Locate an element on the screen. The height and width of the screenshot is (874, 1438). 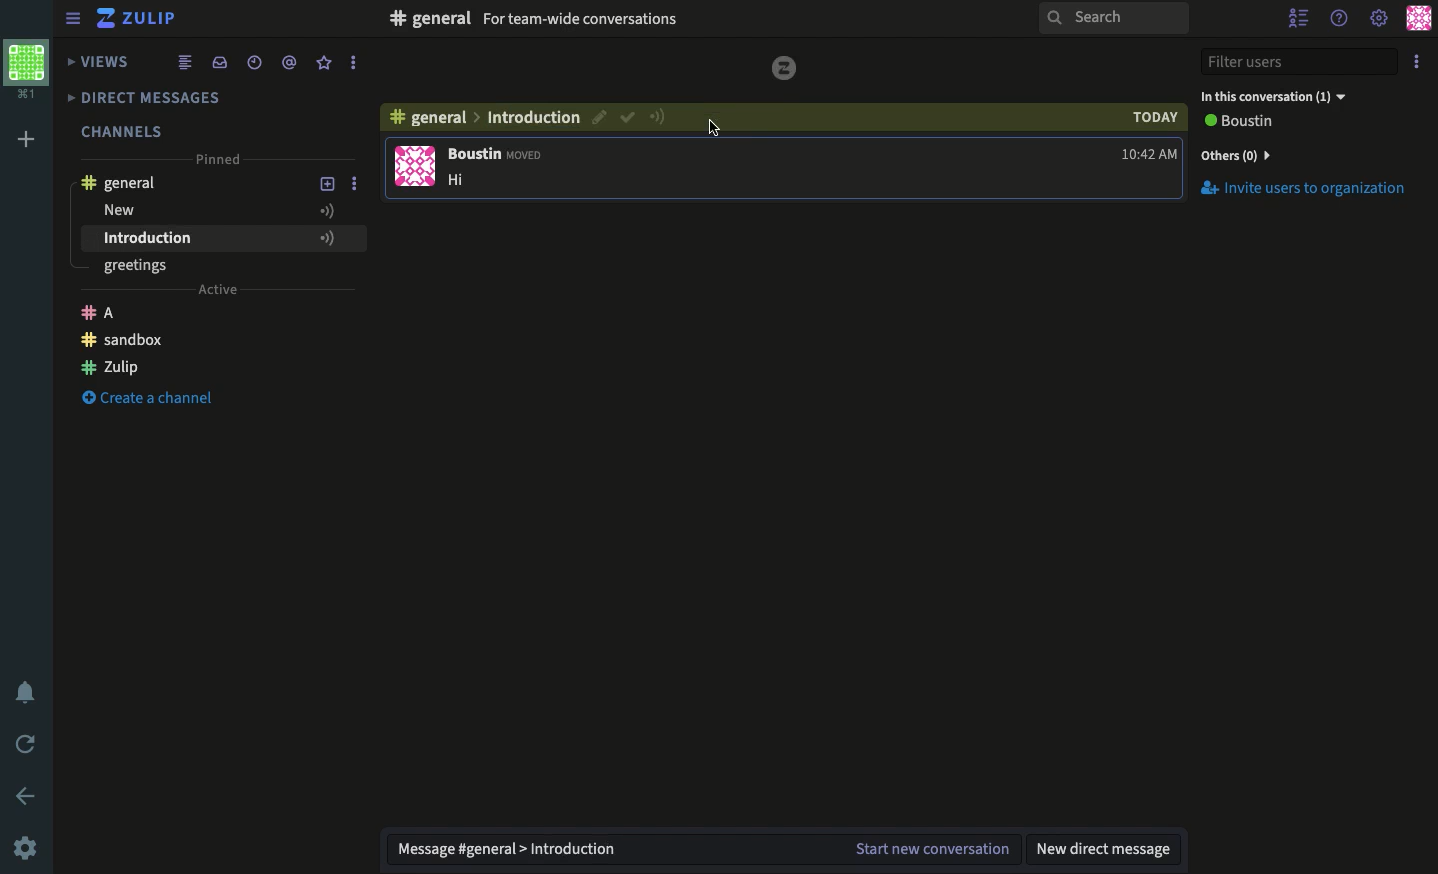
Pinned is located at coordinates (222, 161).